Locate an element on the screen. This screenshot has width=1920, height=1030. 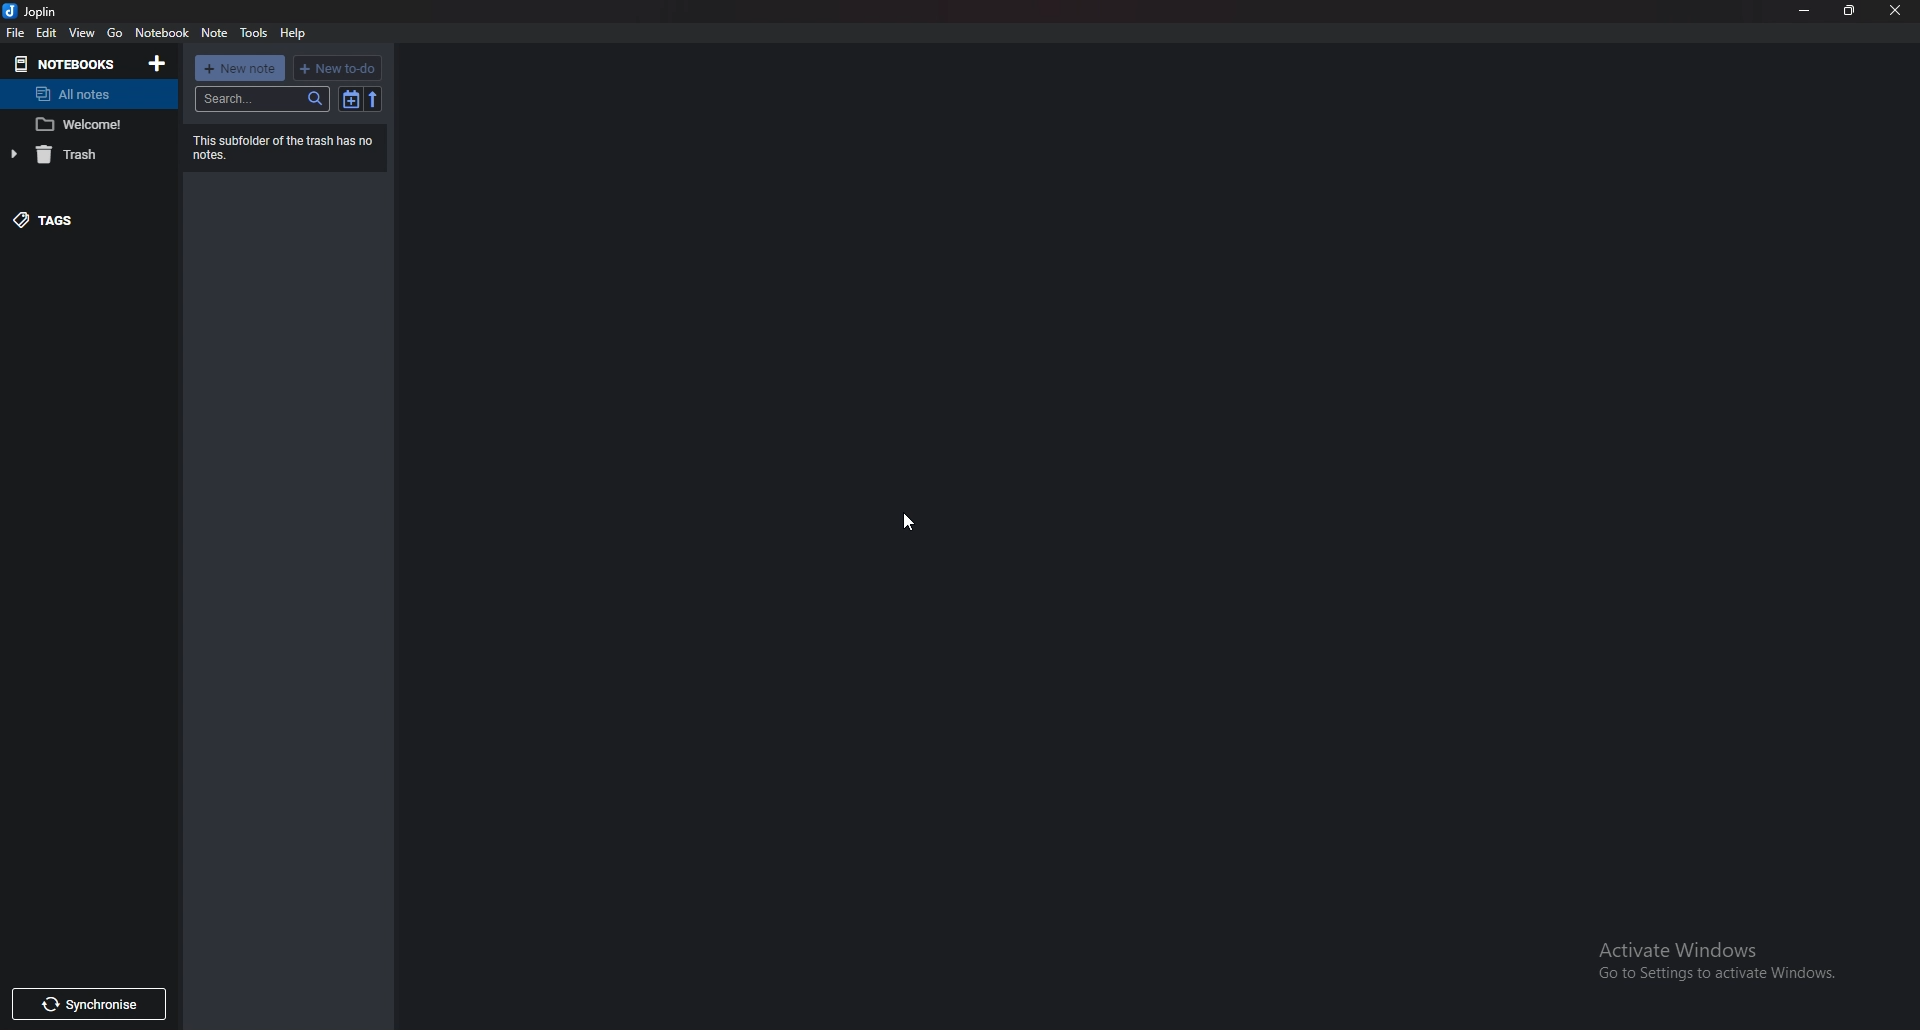
minimize is located at coordinates (1804, 11).